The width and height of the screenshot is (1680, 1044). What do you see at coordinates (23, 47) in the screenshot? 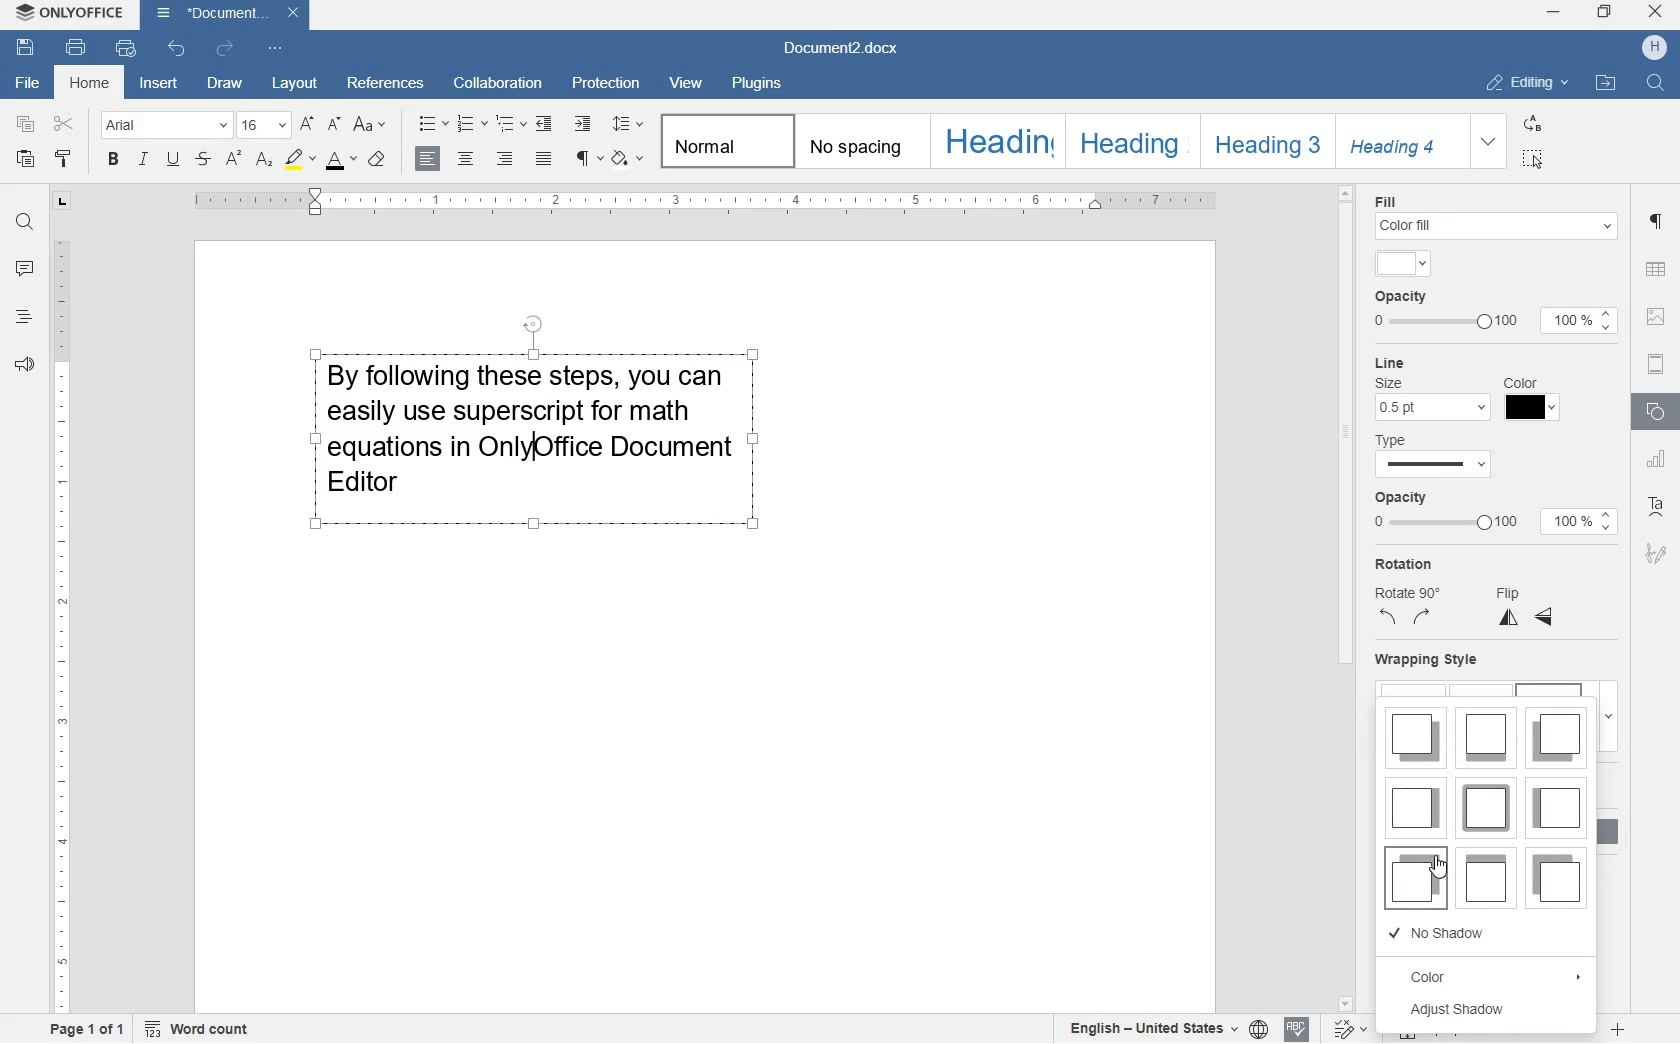
I see `save` at bounding box center [23, 47].